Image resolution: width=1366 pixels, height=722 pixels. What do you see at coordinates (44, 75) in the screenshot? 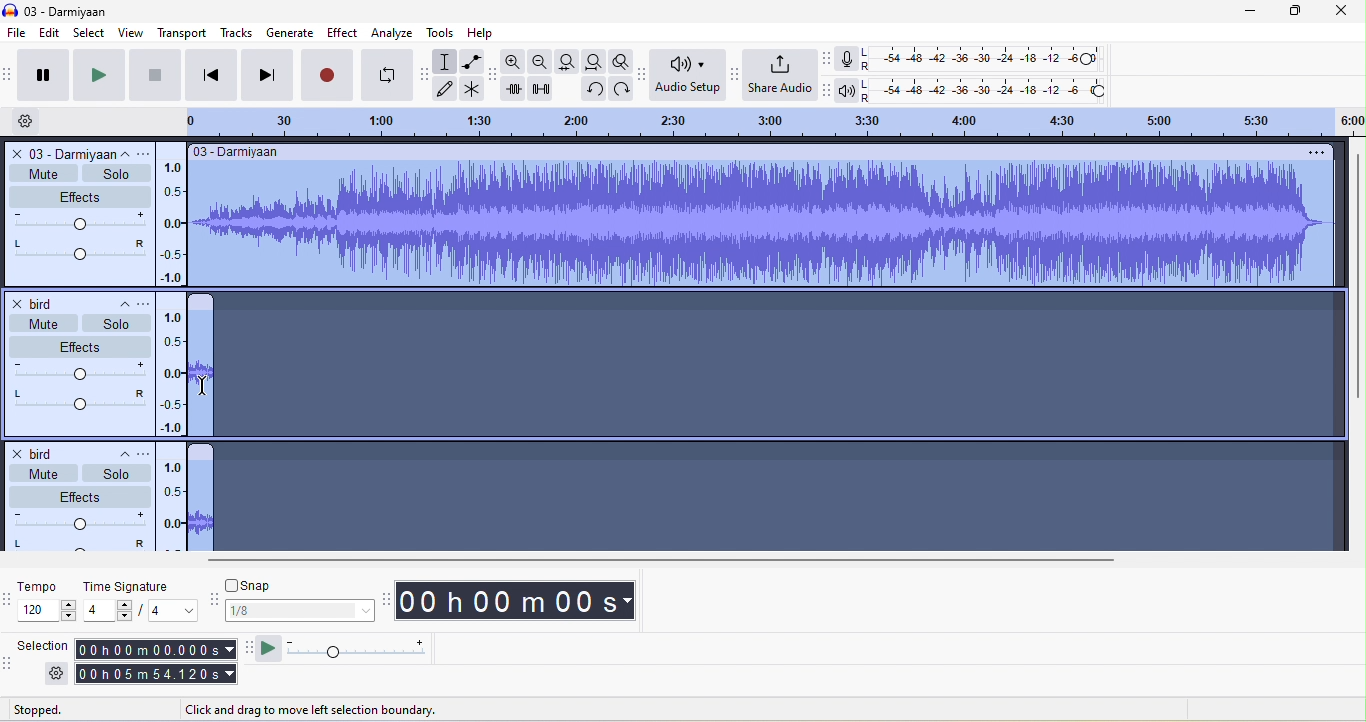
I see `pause` at bounding box center [44, 75].